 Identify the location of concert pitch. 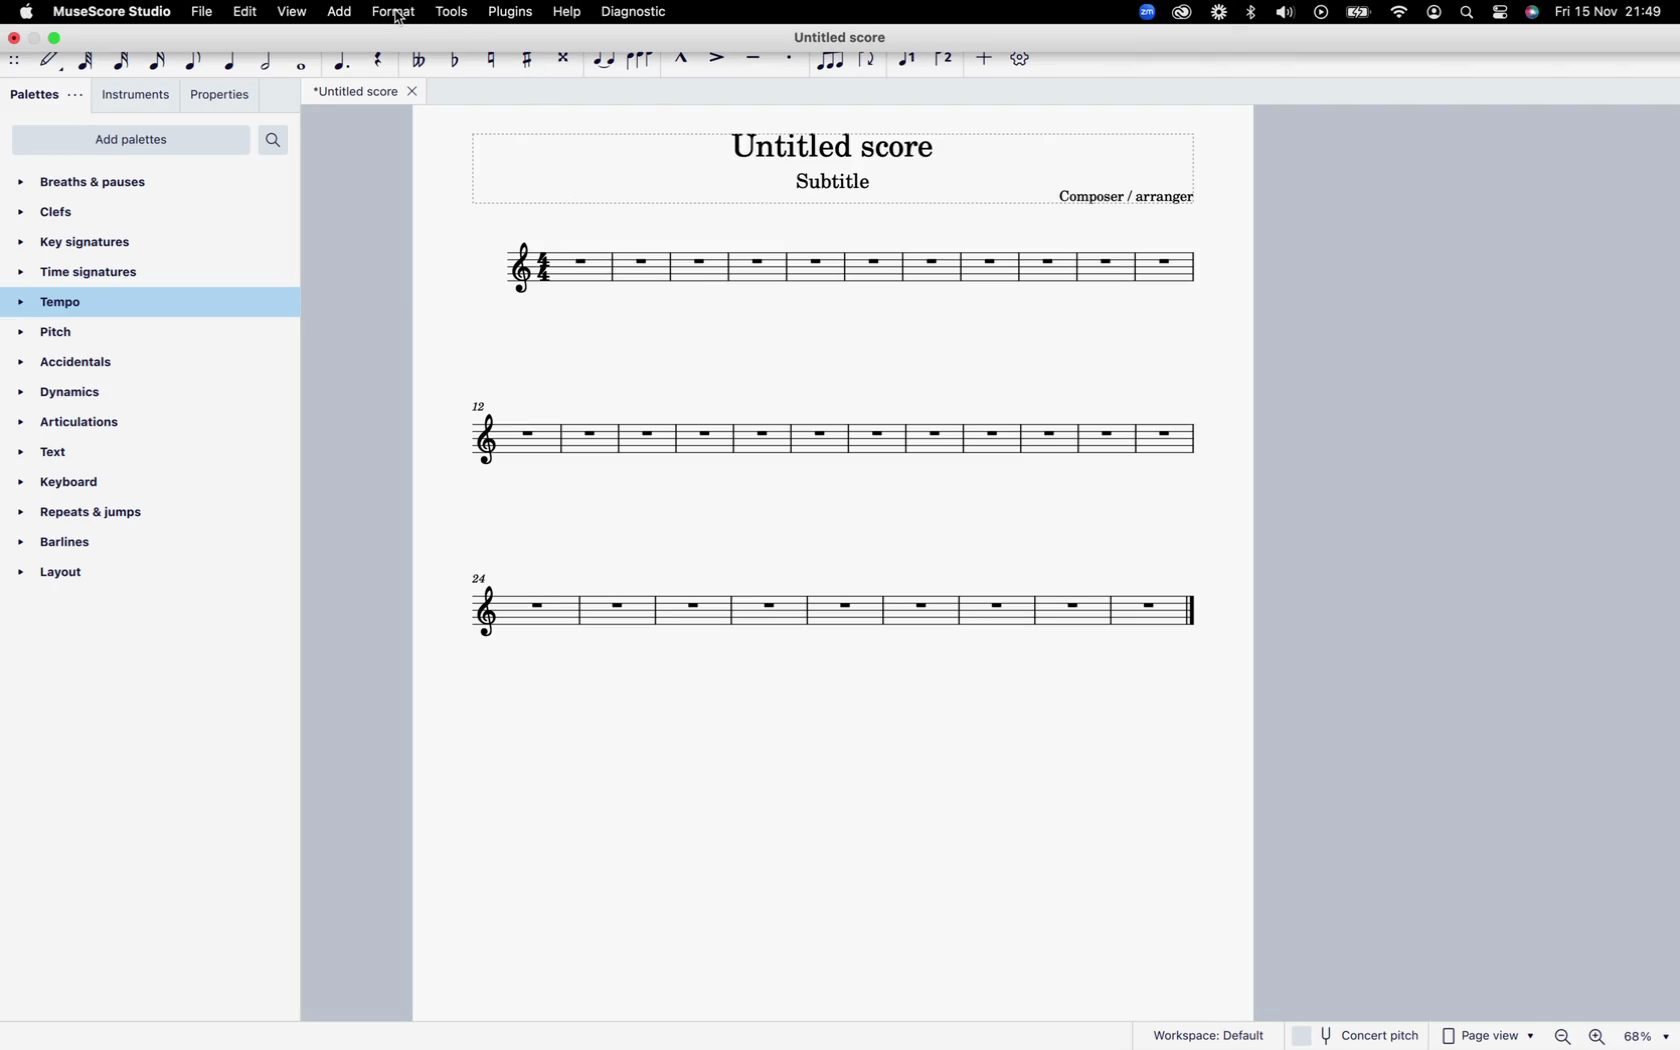
(1357, 1034).